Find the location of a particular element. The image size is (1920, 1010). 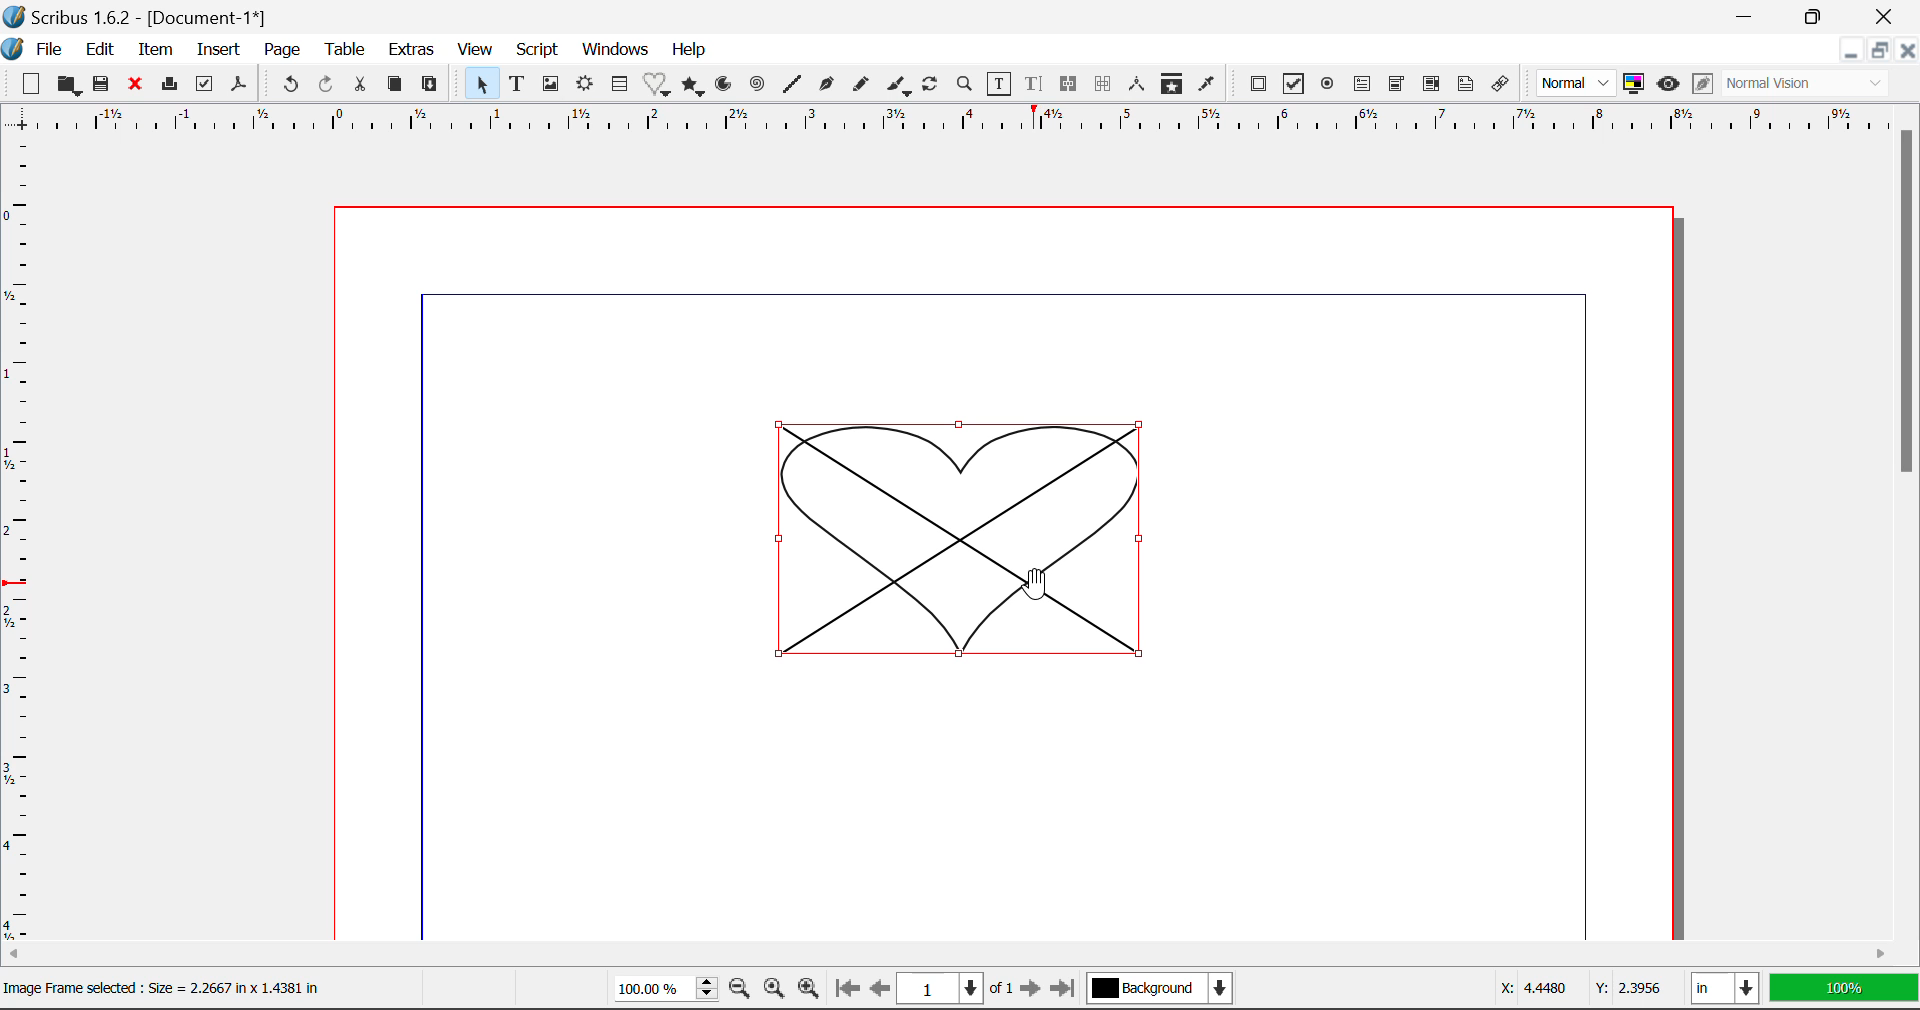

in is located at coordinates (1724, 989).